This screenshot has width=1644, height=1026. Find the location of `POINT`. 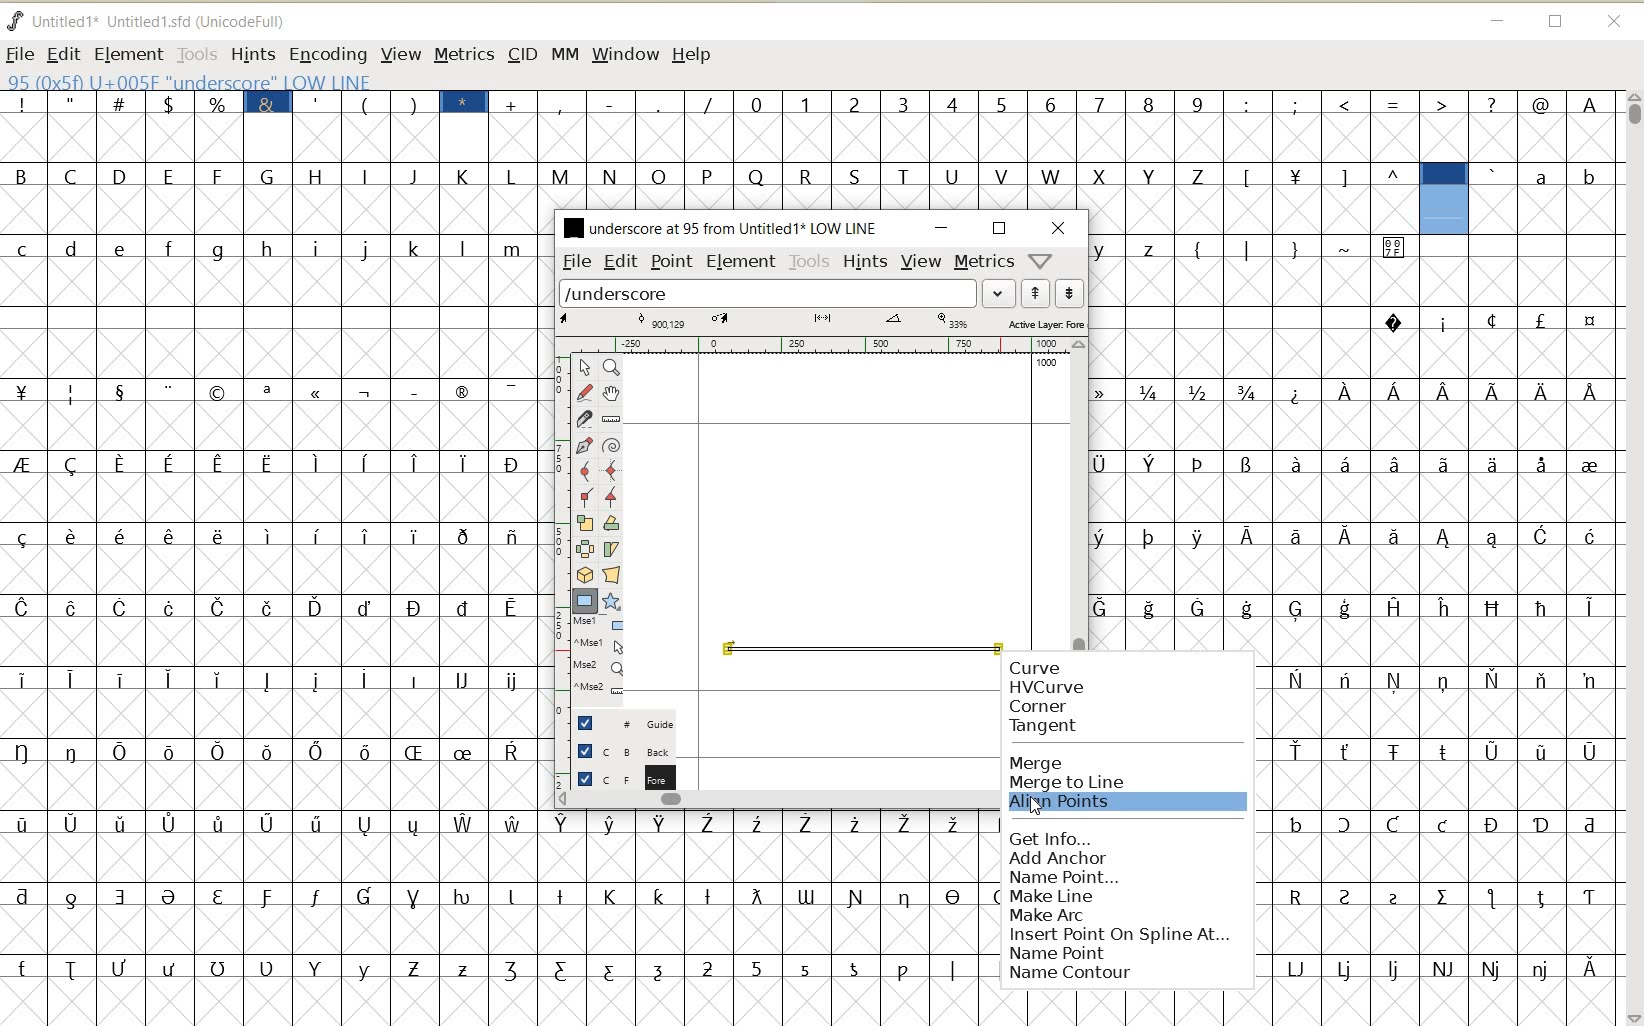

POINT is located at coordinates (672, 264).